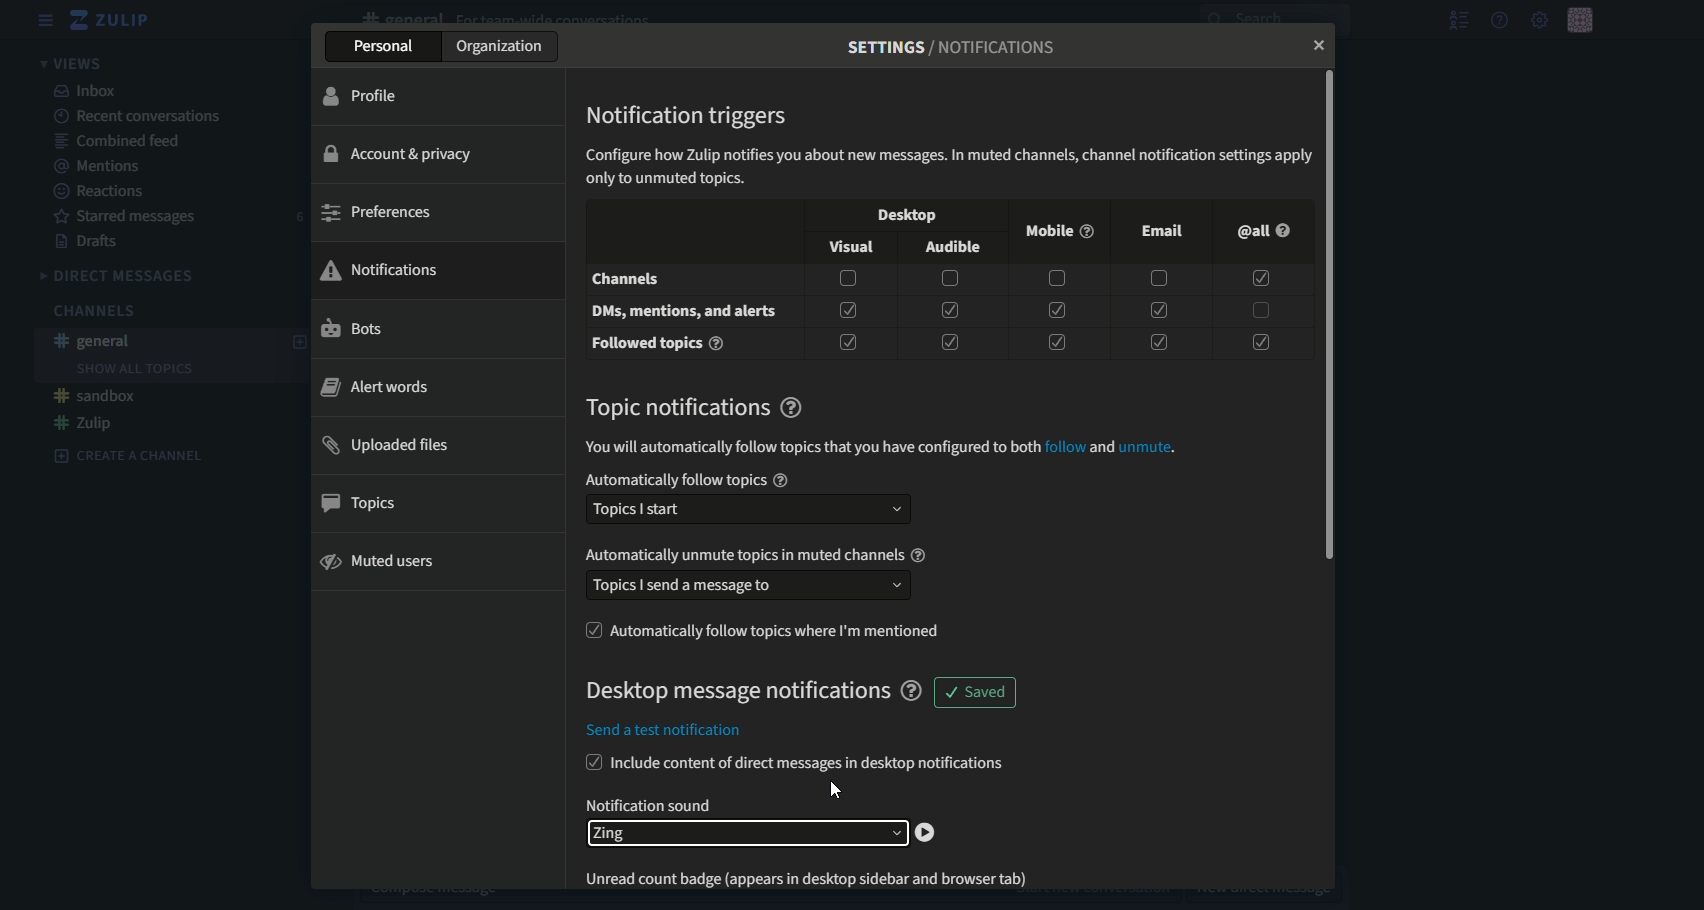  I want to click on follow, so click(1065, 447).